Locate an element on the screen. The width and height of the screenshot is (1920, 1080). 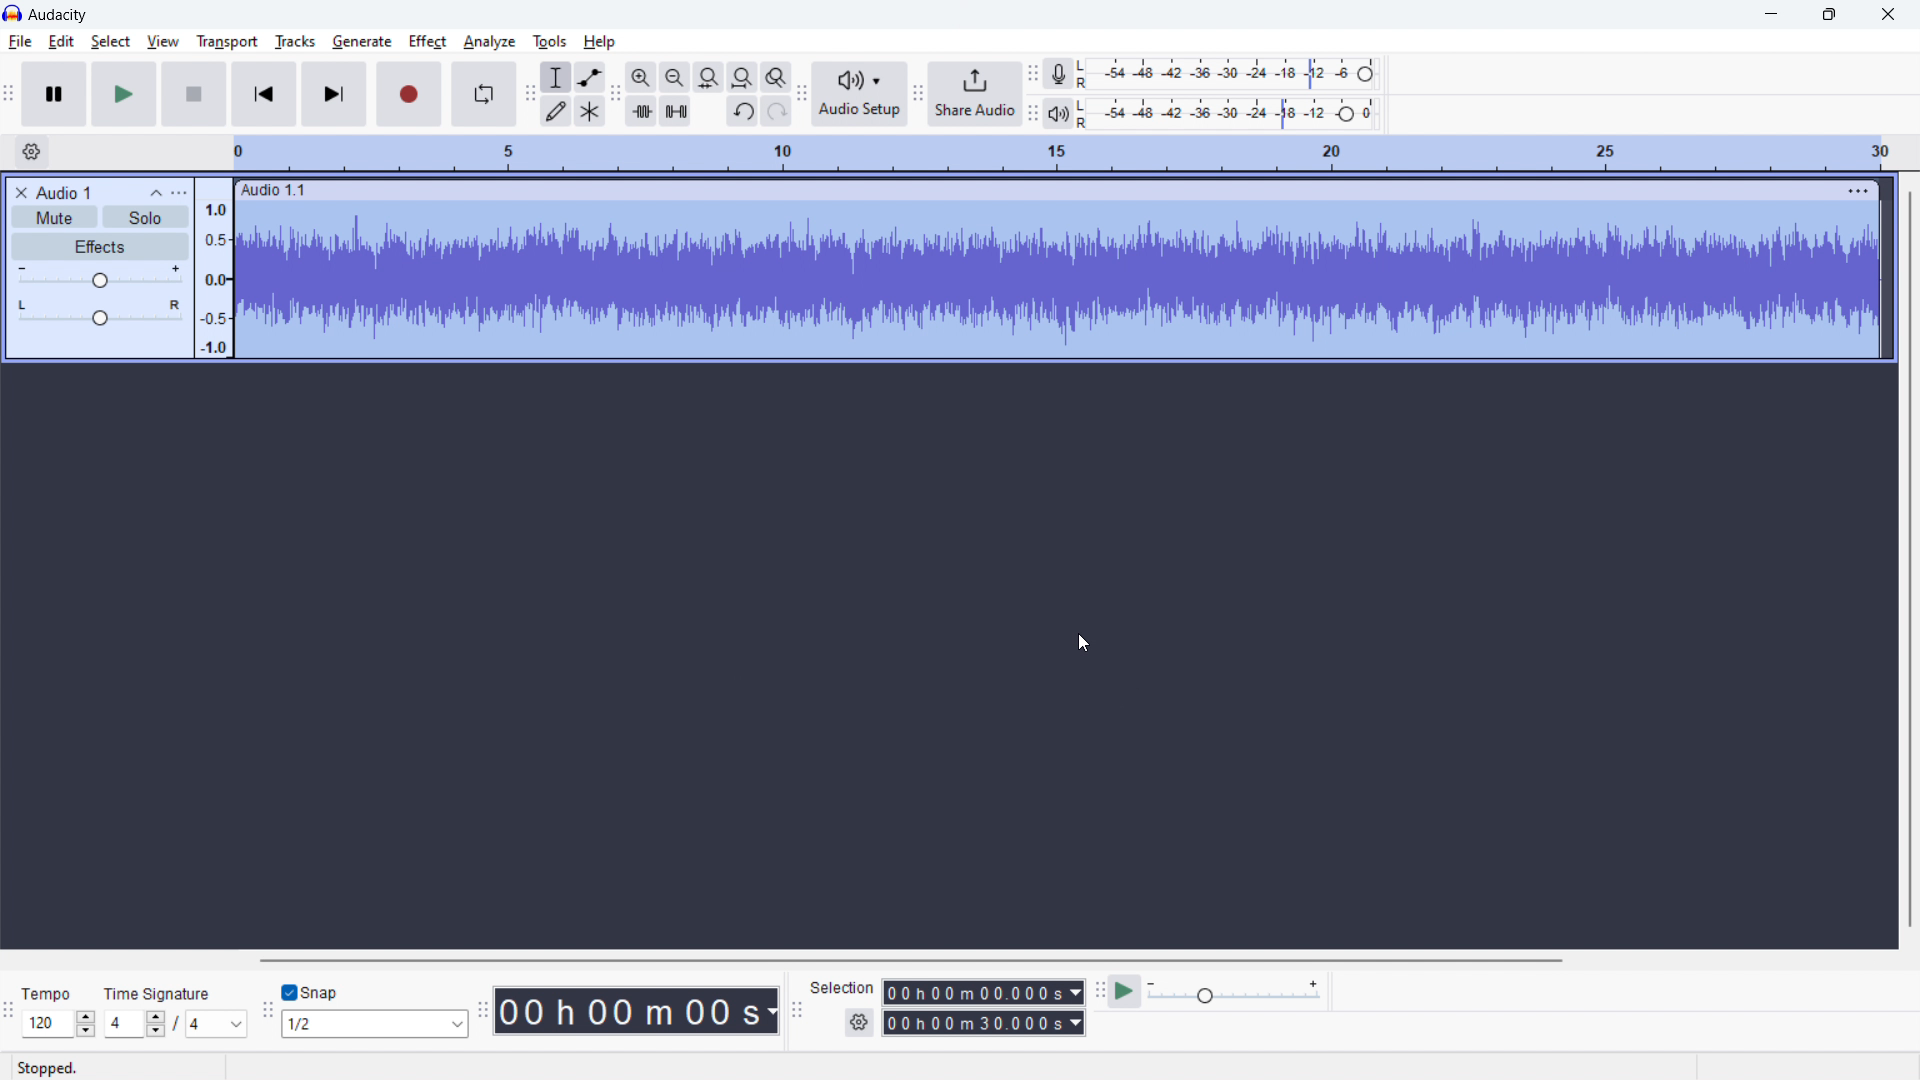
 is located at coordinates (1056, 72).